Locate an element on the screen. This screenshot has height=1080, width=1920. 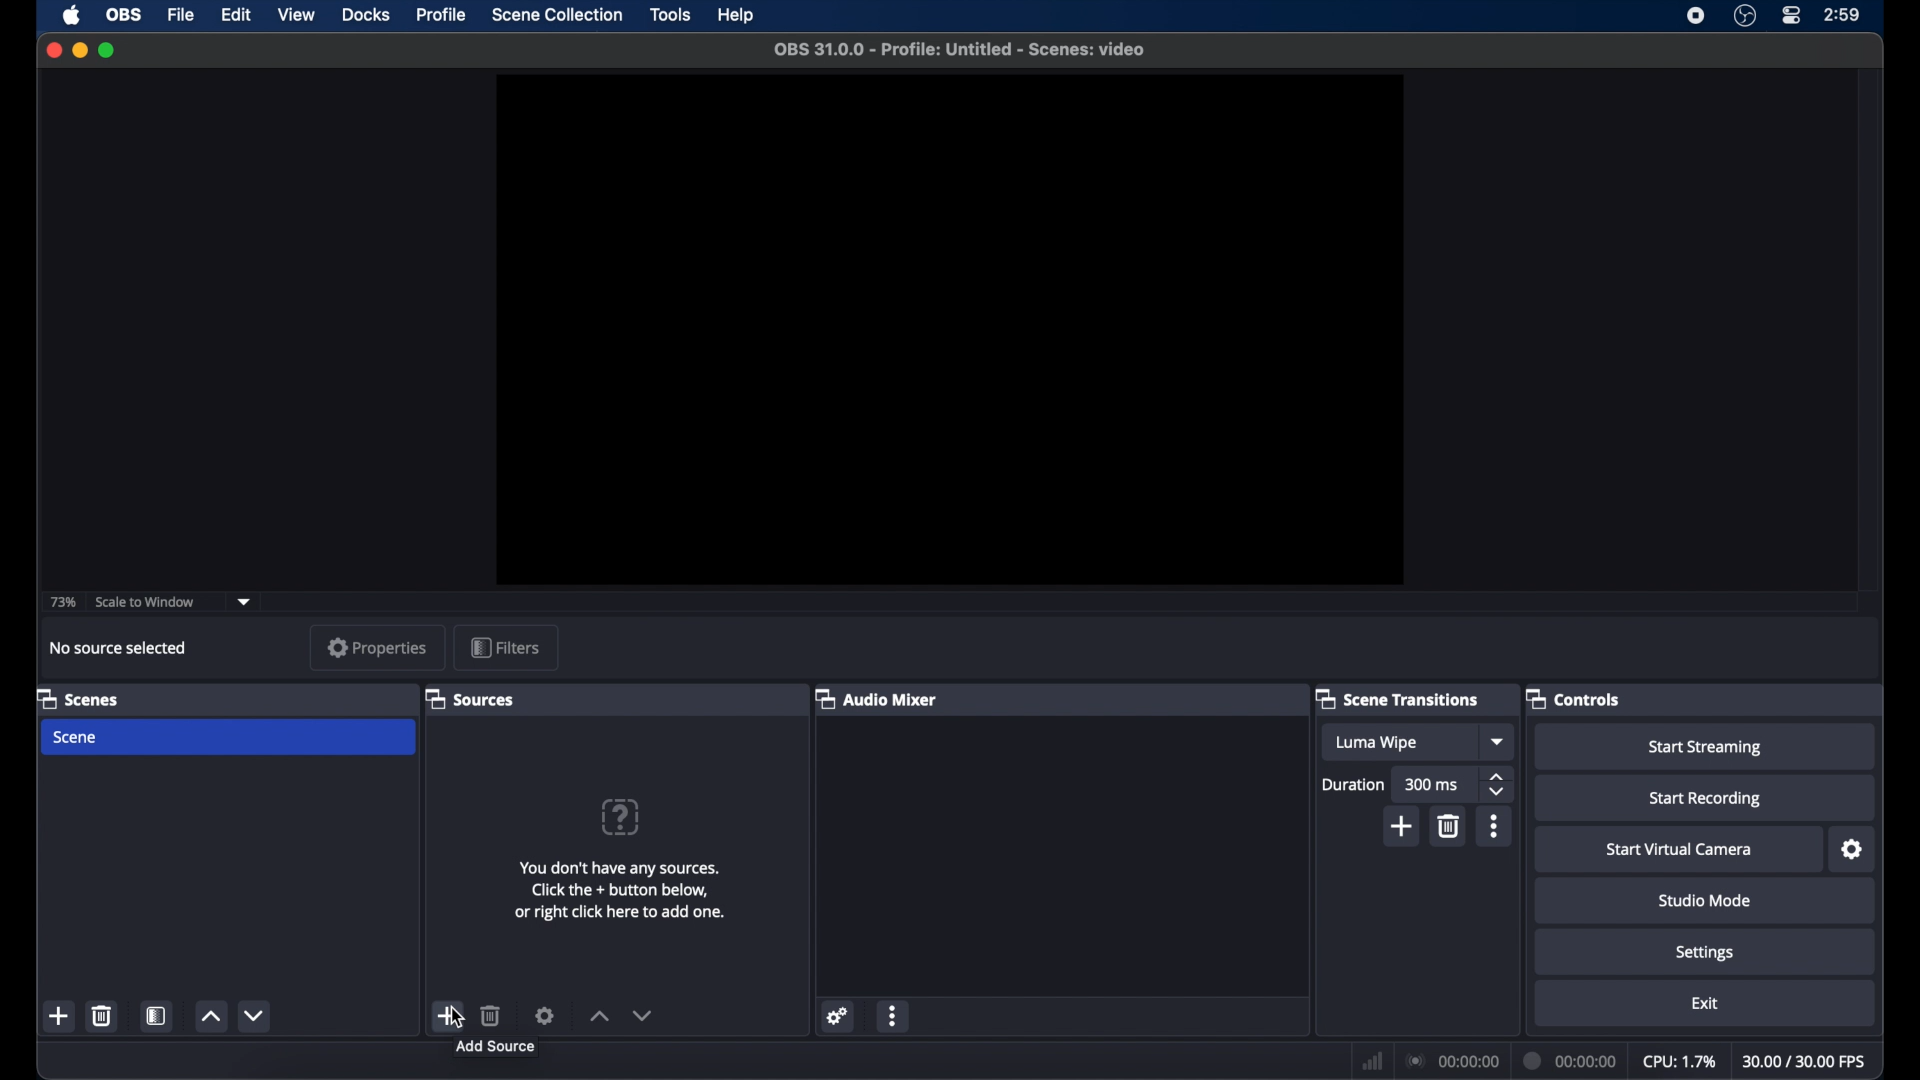
exit is located at coordinates (1706, 1003).